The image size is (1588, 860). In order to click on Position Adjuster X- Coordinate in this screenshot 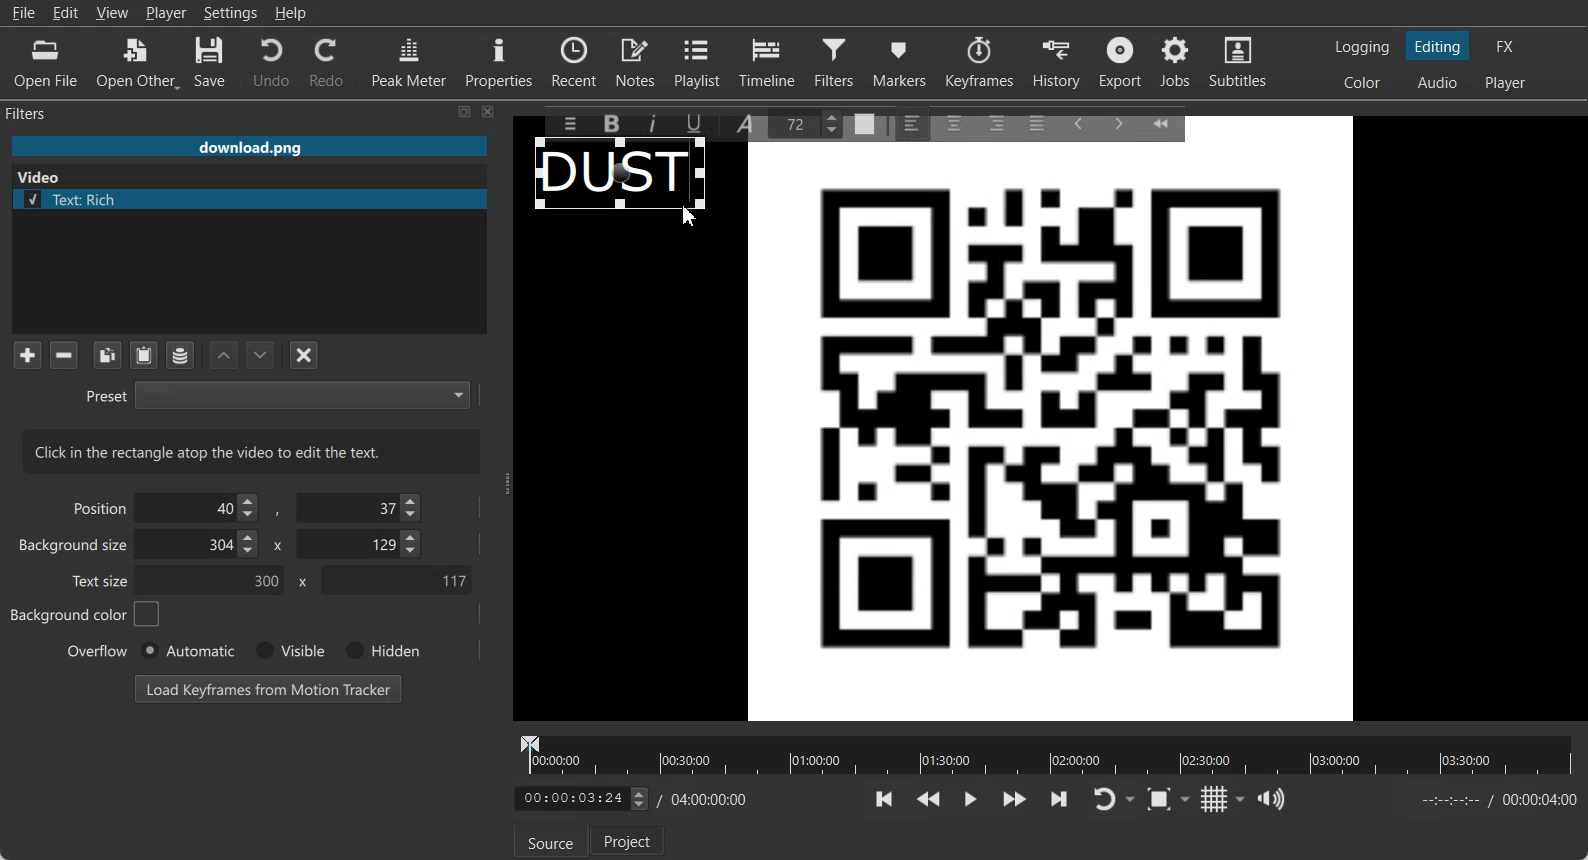, I will do `click(202, 508)`.